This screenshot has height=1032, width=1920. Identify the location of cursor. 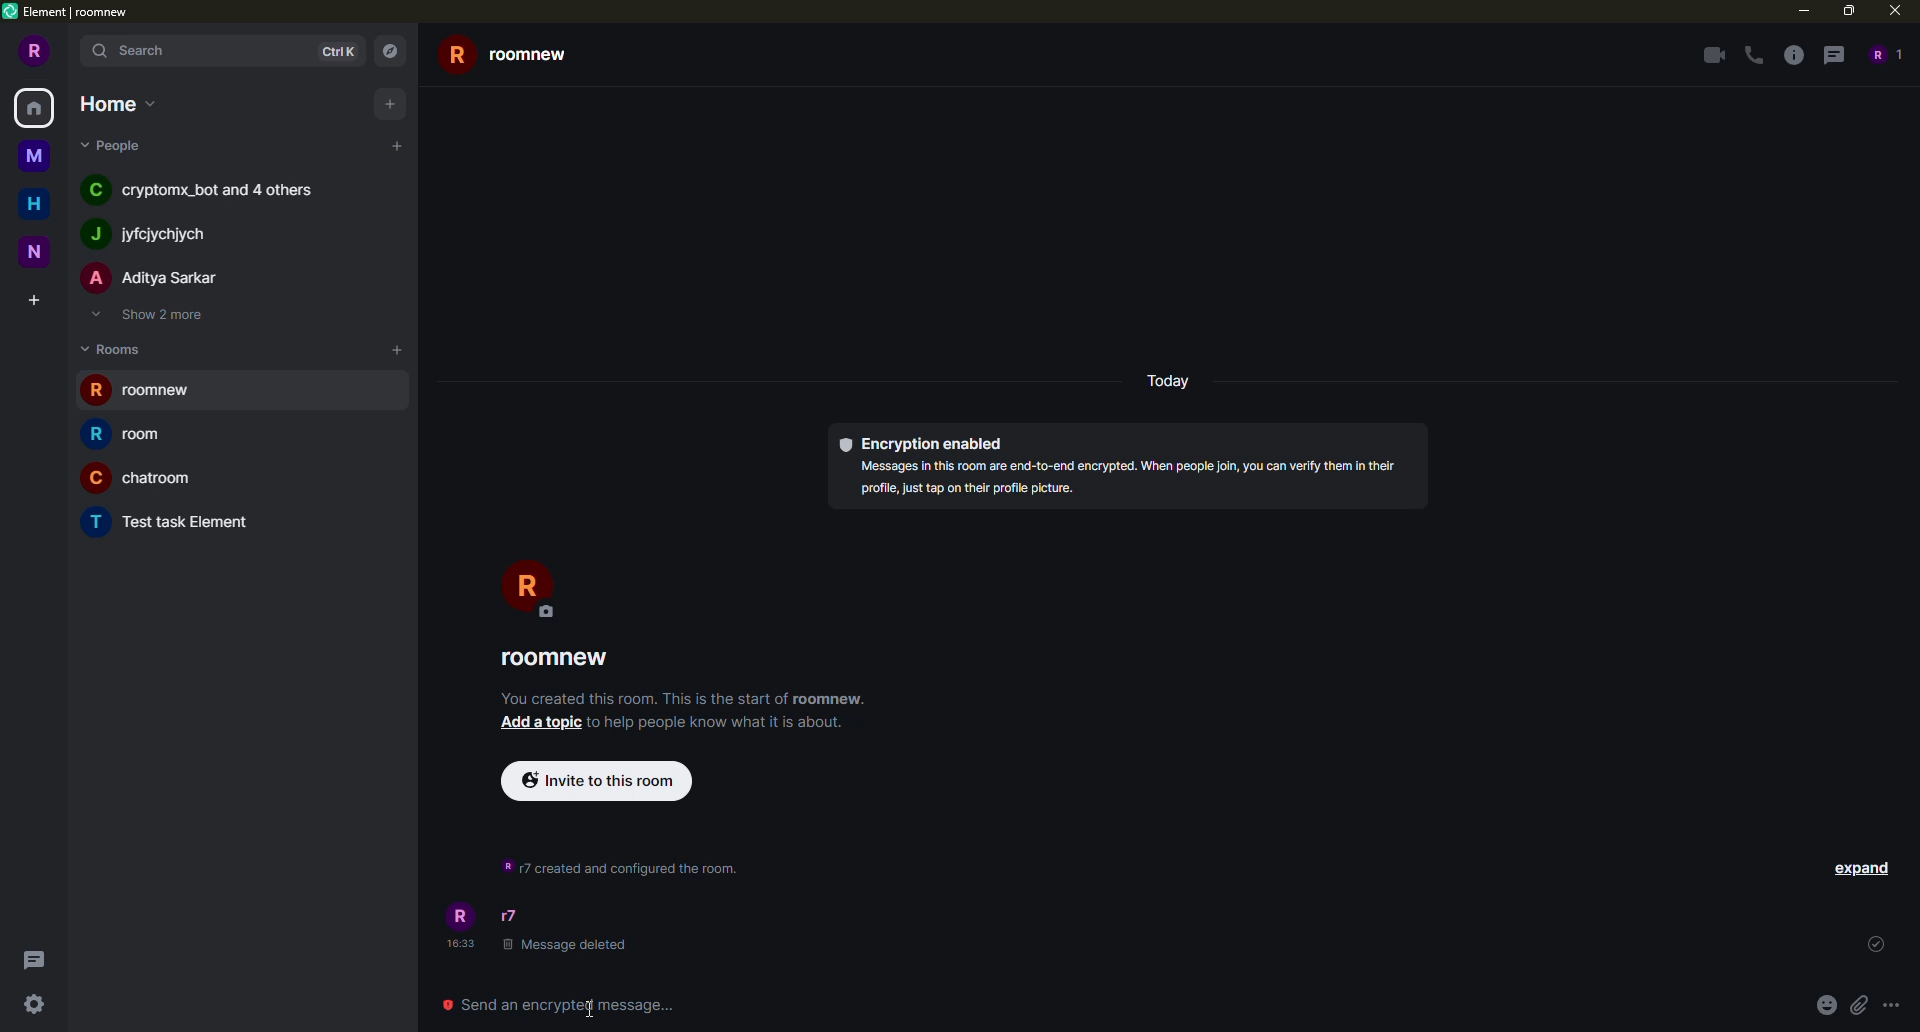
(588, 1007).